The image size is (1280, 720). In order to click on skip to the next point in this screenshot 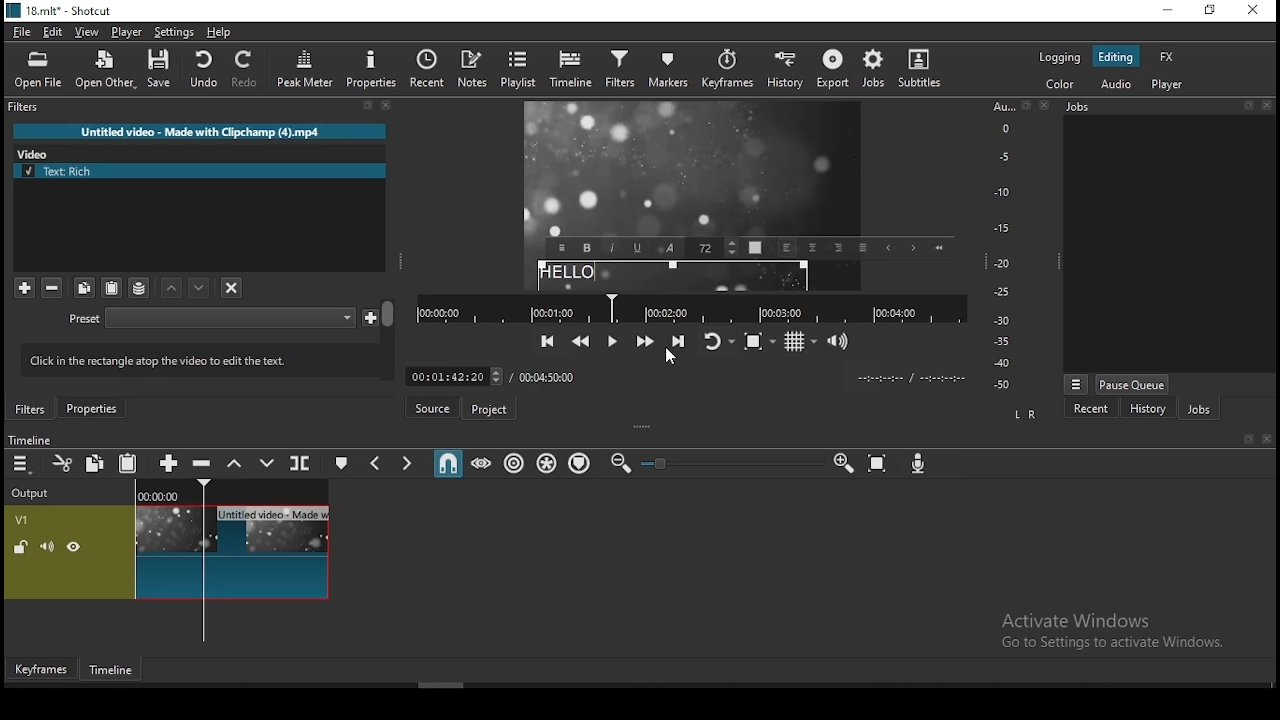, I will do `click(679, 340)`.